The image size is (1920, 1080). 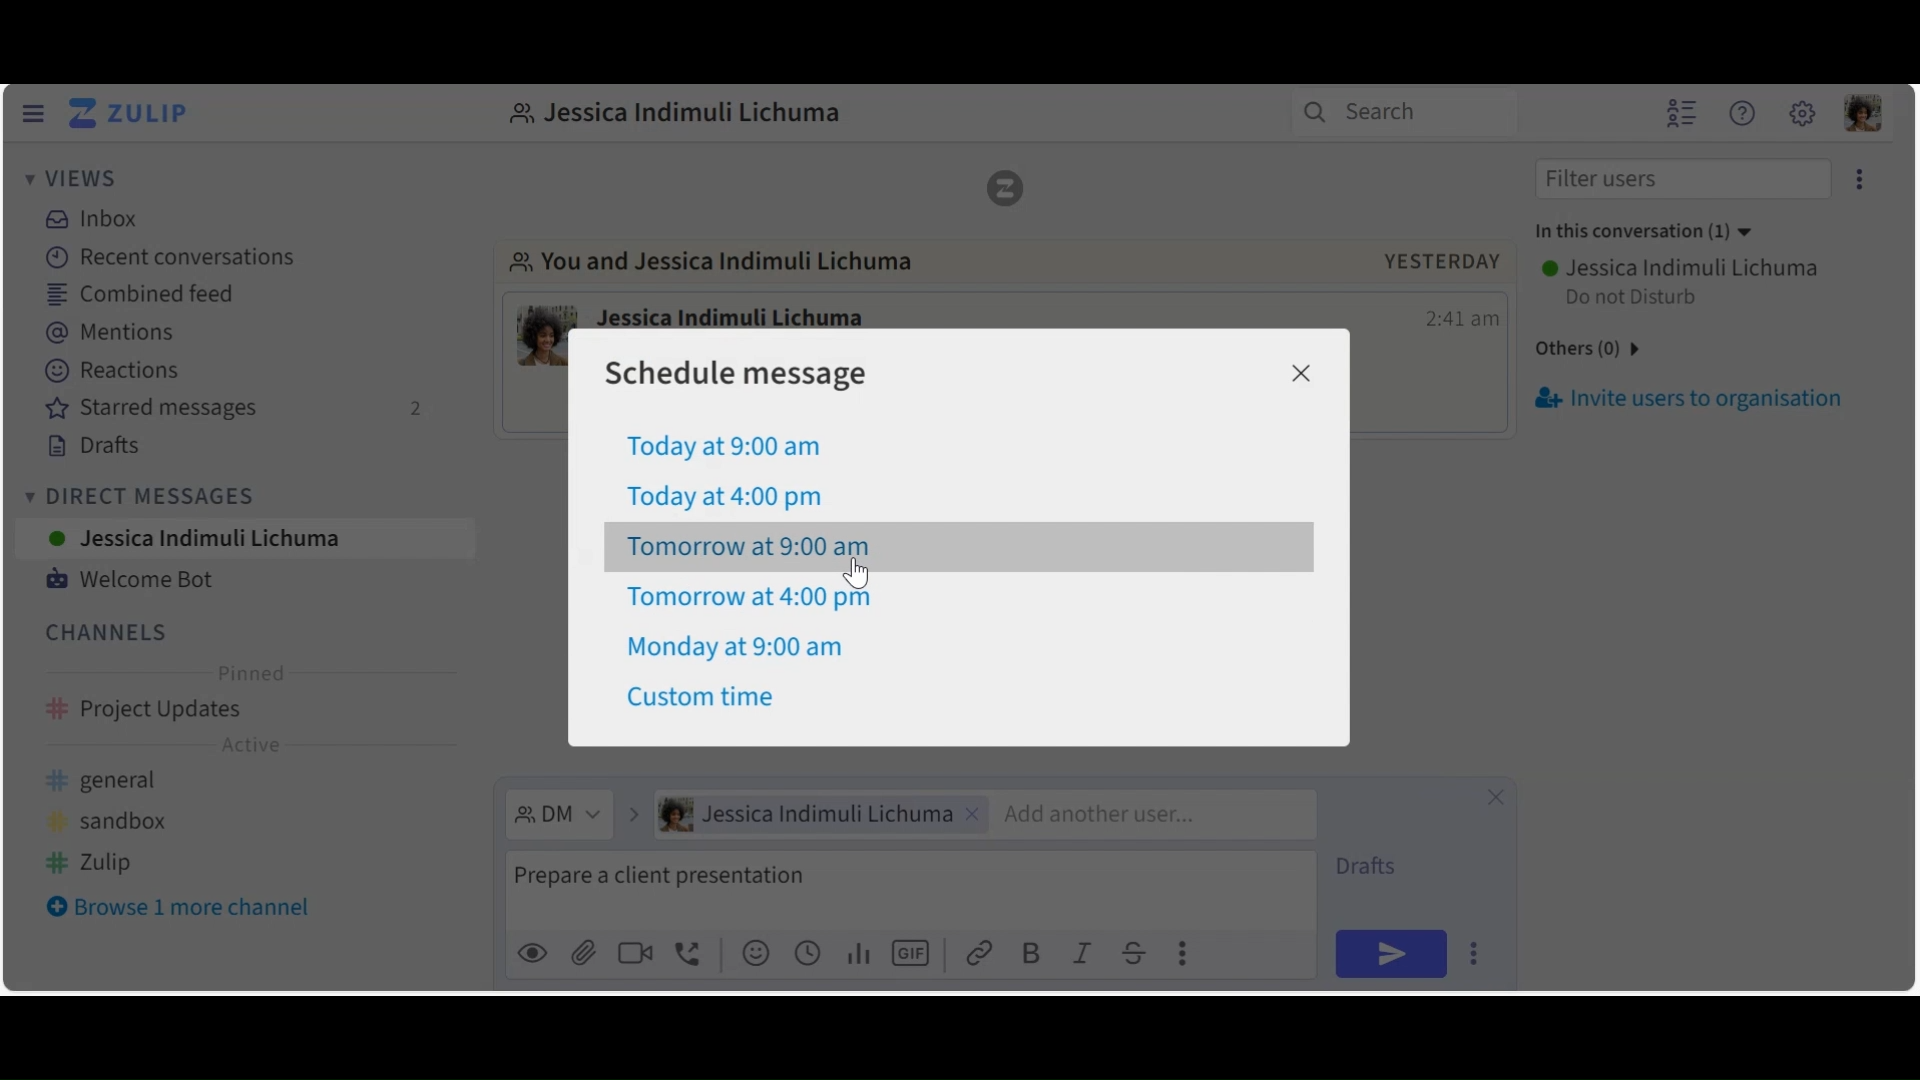 What do you see at coordinates (806, 953) in the screenshot?
I see `Add global time` at bounding box center [806, 953].